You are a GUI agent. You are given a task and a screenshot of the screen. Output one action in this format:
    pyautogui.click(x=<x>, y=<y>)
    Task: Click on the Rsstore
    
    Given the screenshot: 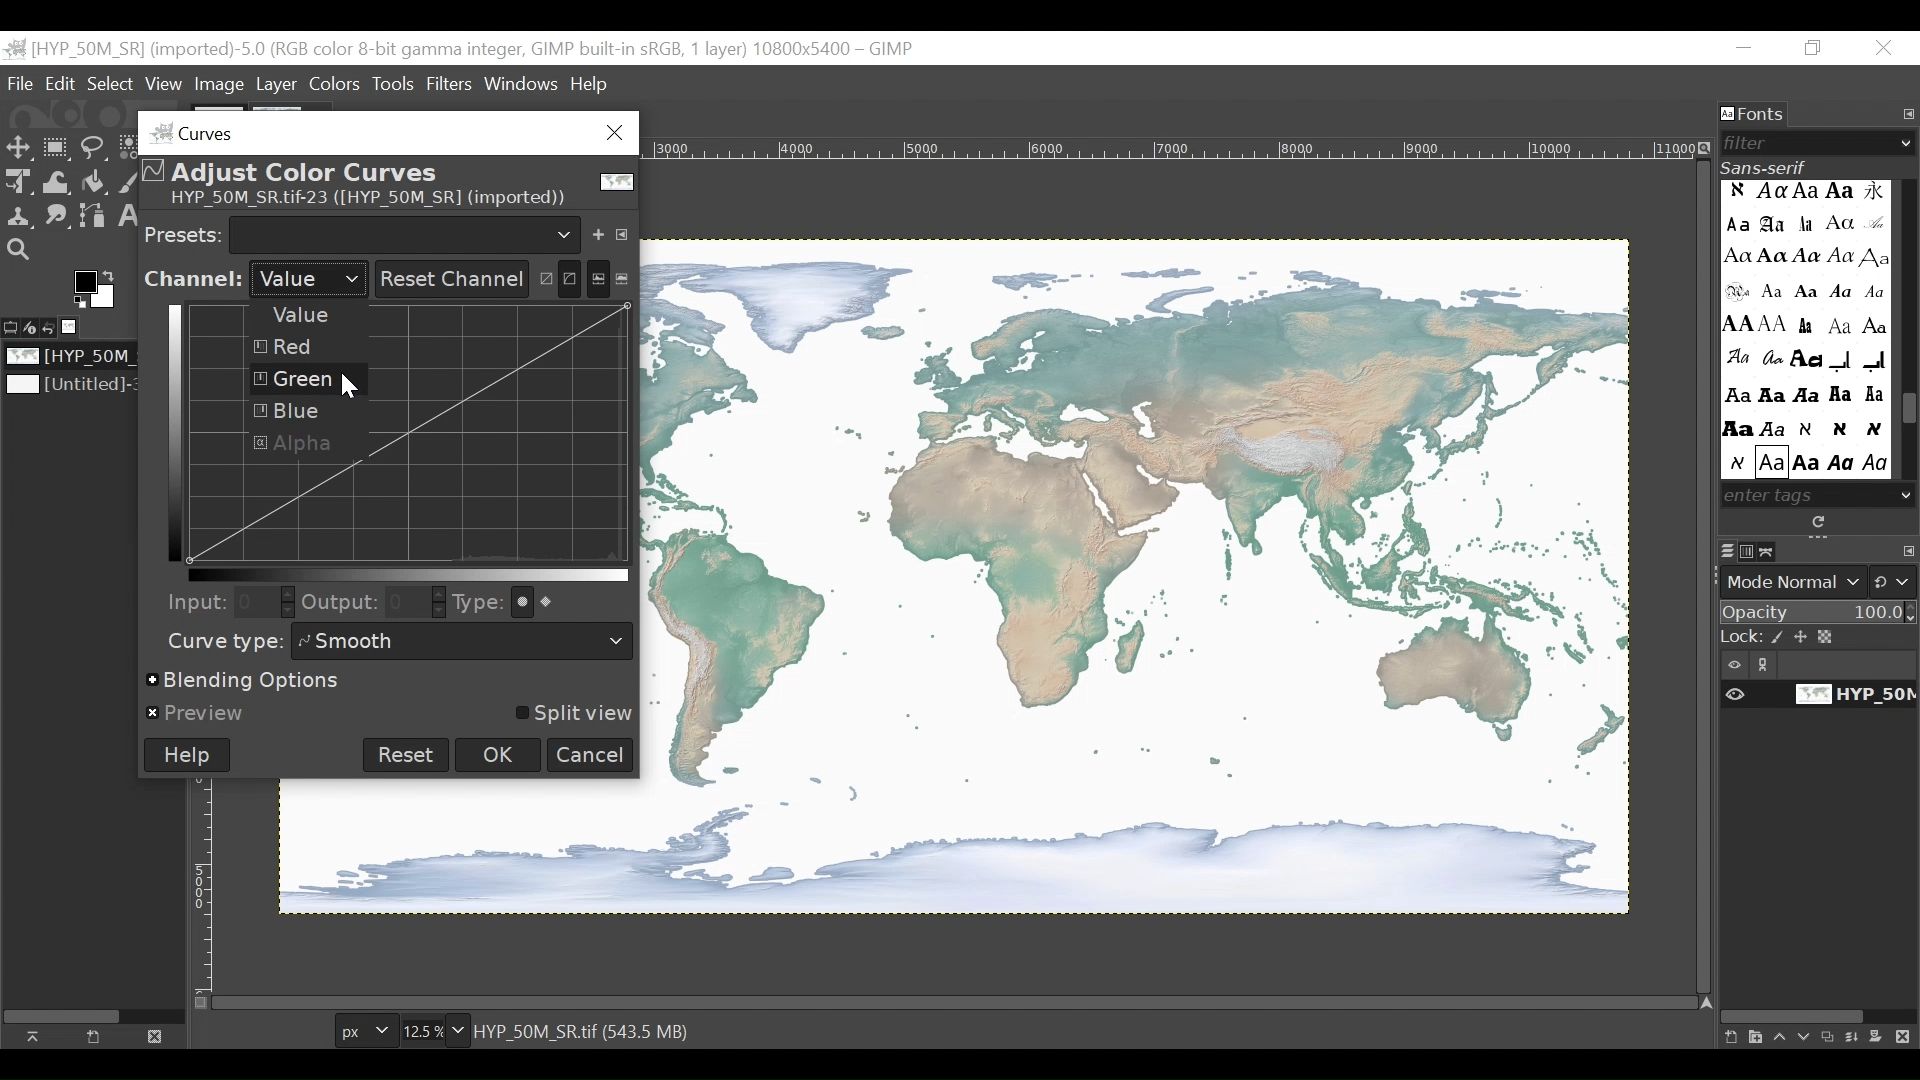 What is the action you would take?
    pyautogui.click(x=1813, y=49)
    